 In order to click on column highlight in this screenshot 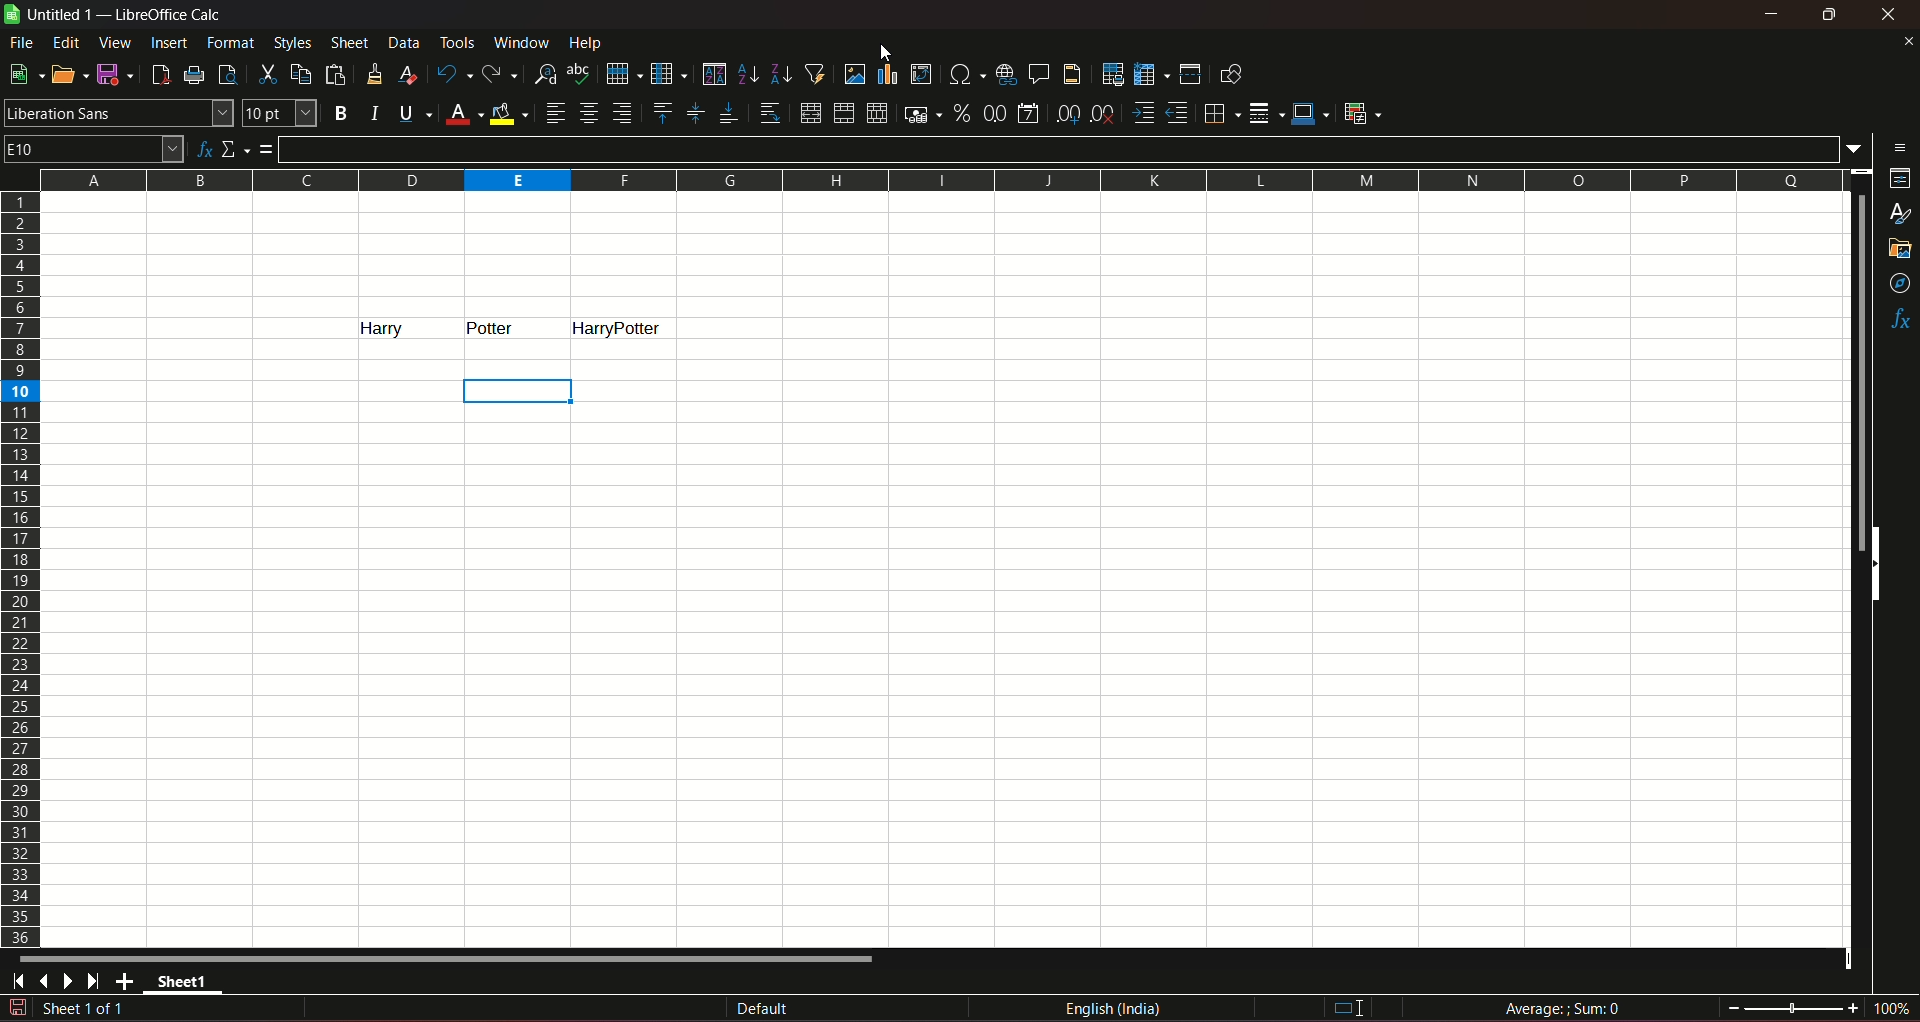, I will do `click(620, 326)`.